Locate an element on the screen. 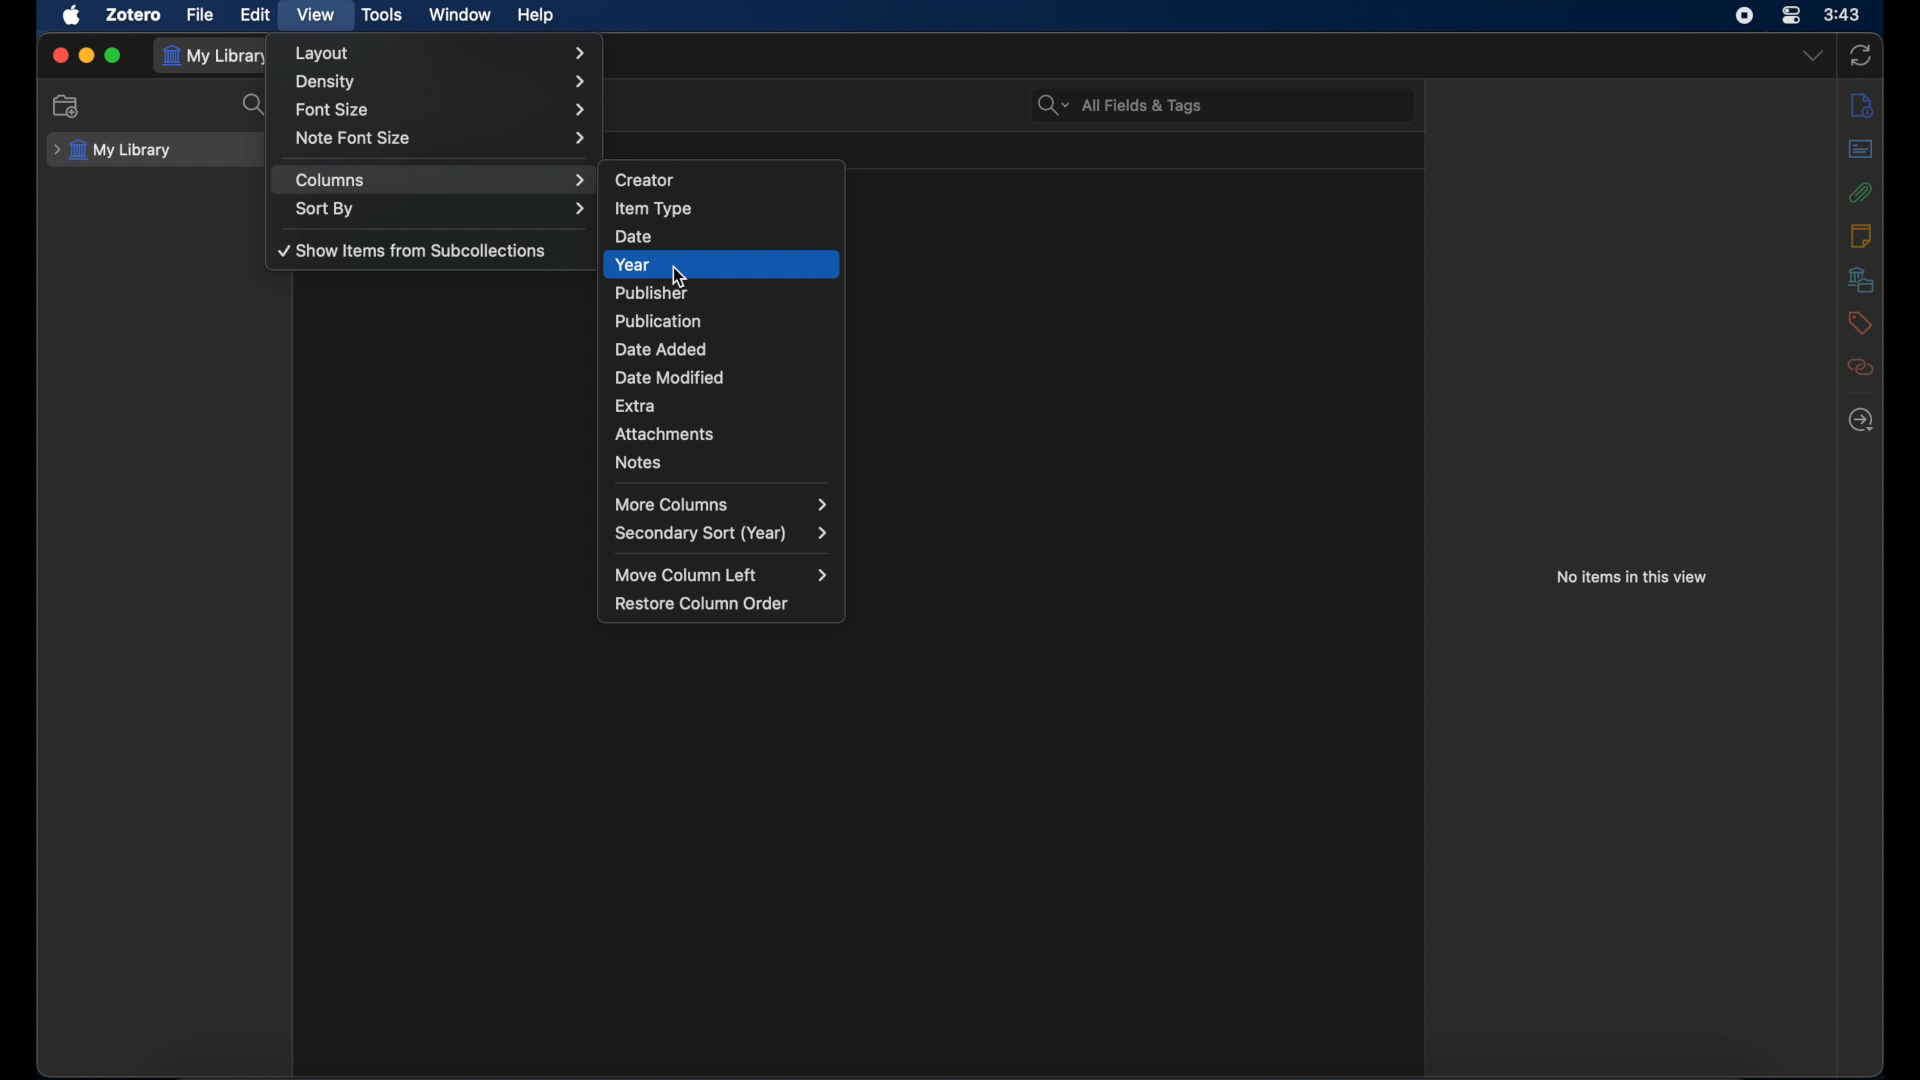  columns is located at coordinates (440, 180).